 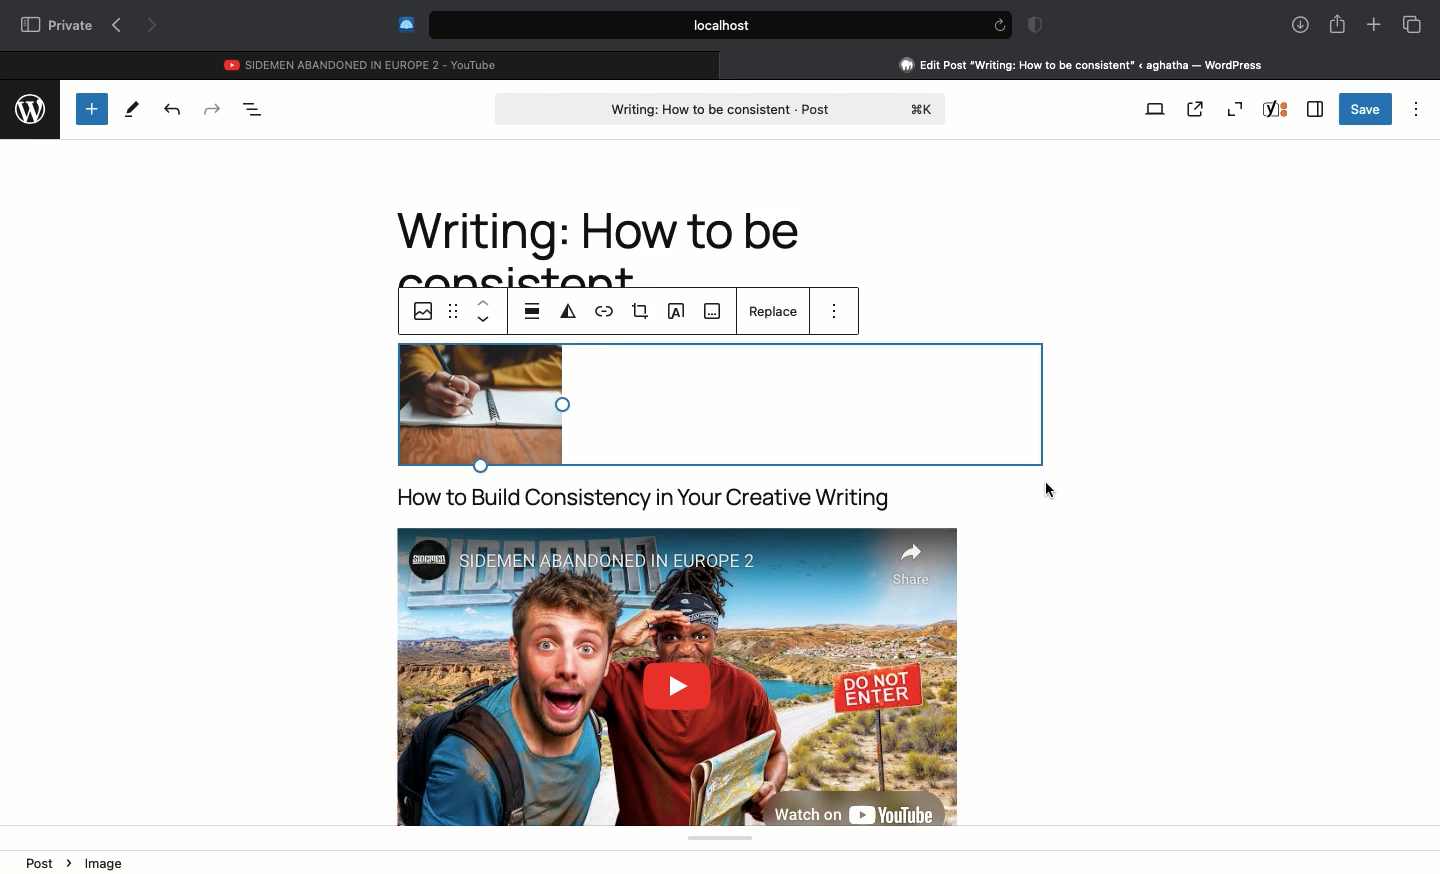 I want to click on Previous page, so click(x=116, y=26).